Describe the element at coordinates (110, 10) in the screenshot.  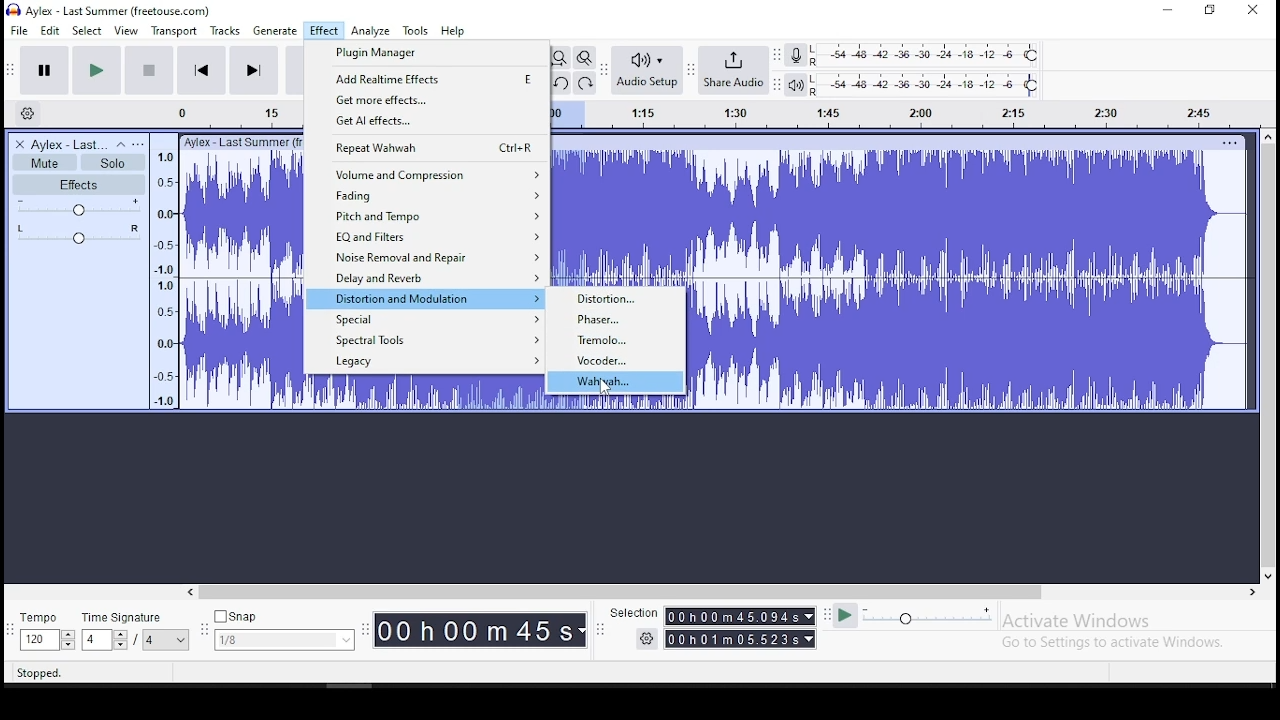
I see `icon and file name` at that location.